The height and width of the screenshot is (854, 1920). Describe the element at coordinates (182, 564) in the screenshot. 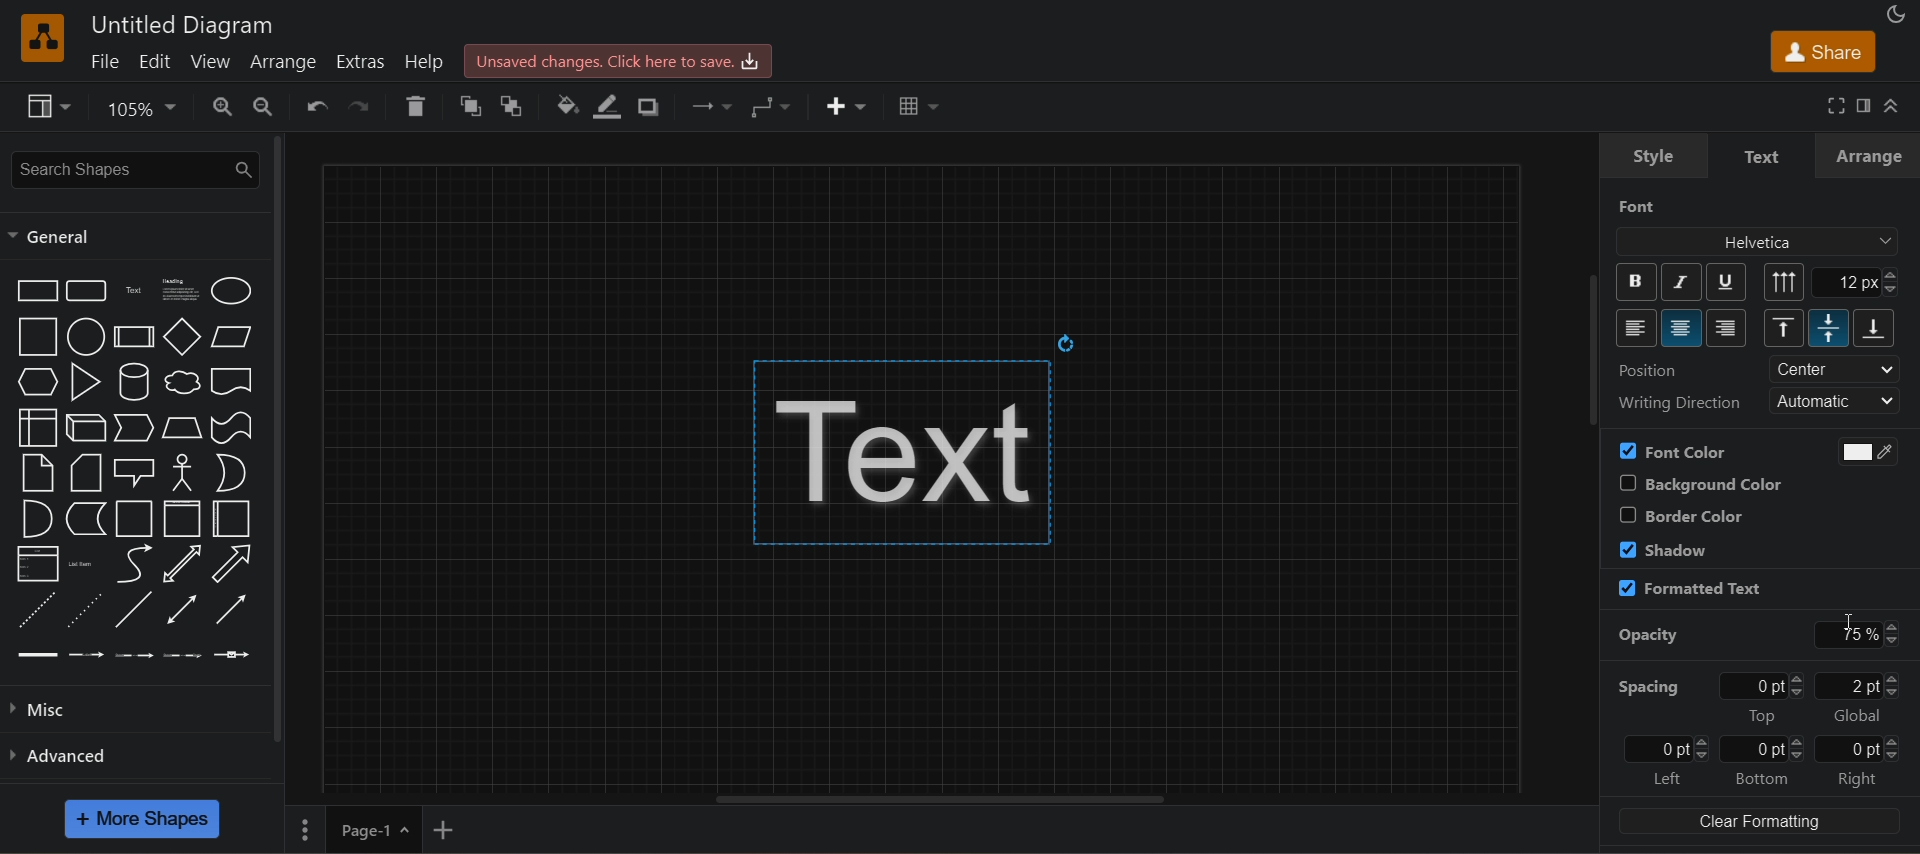

I see `bidirectional arrow` at that location.